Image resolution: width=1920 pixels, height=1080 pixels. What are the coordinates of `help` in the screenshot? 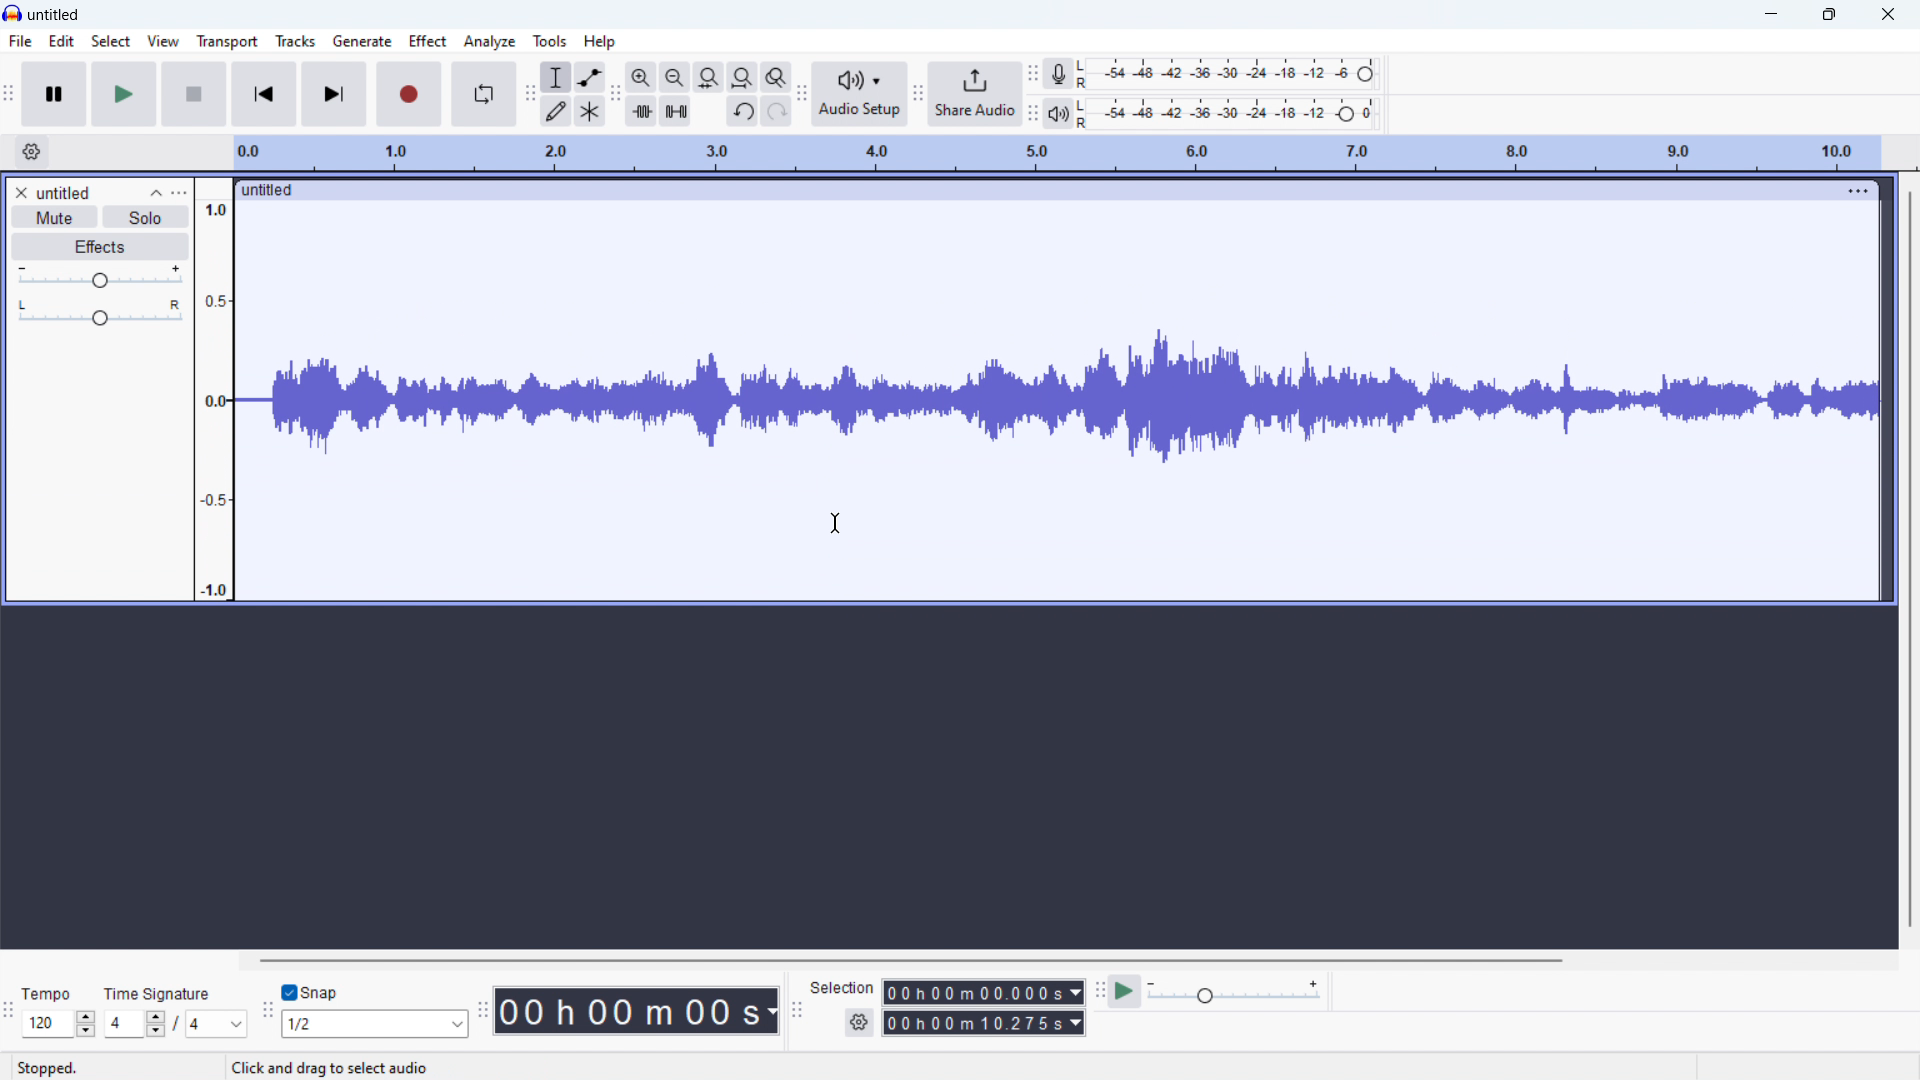 It's located at (601, 42).